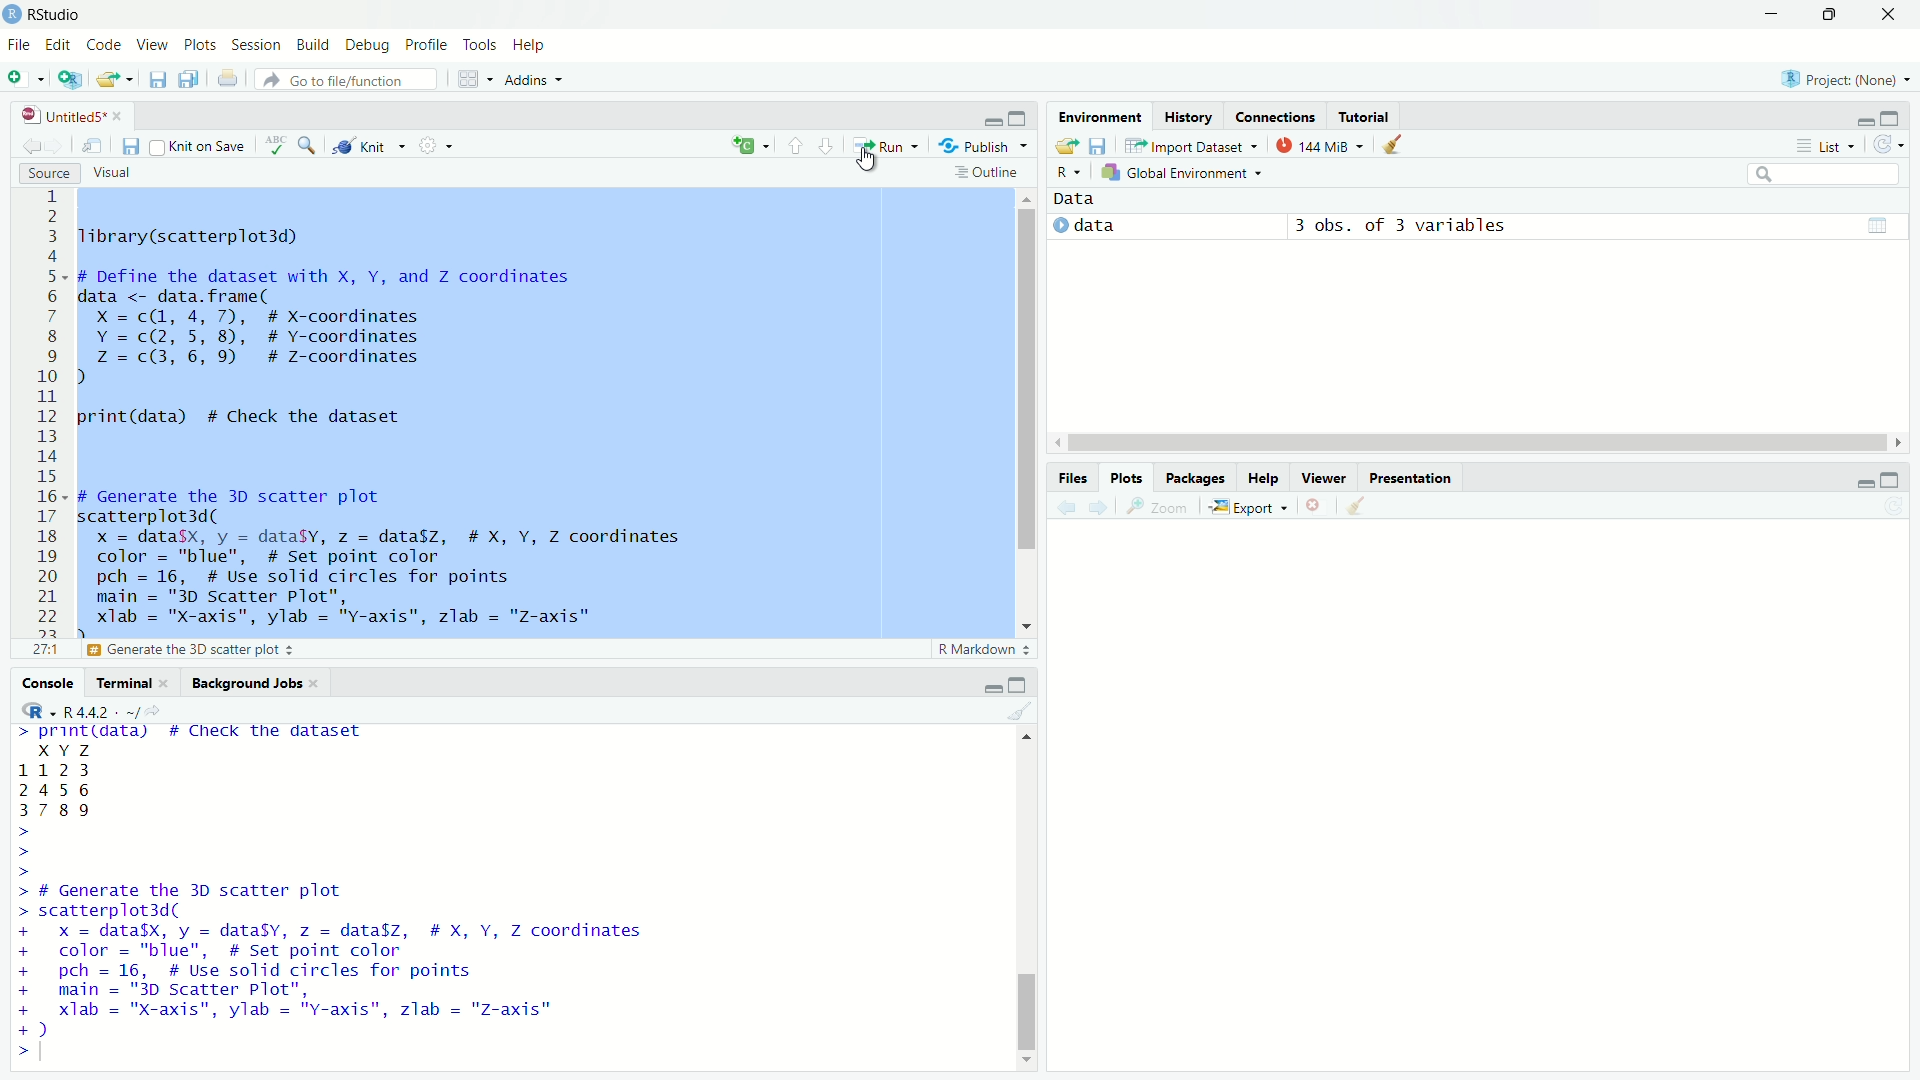  Describe the element at coordinates (105, 46) in the screenshot. I see `code` at that location.